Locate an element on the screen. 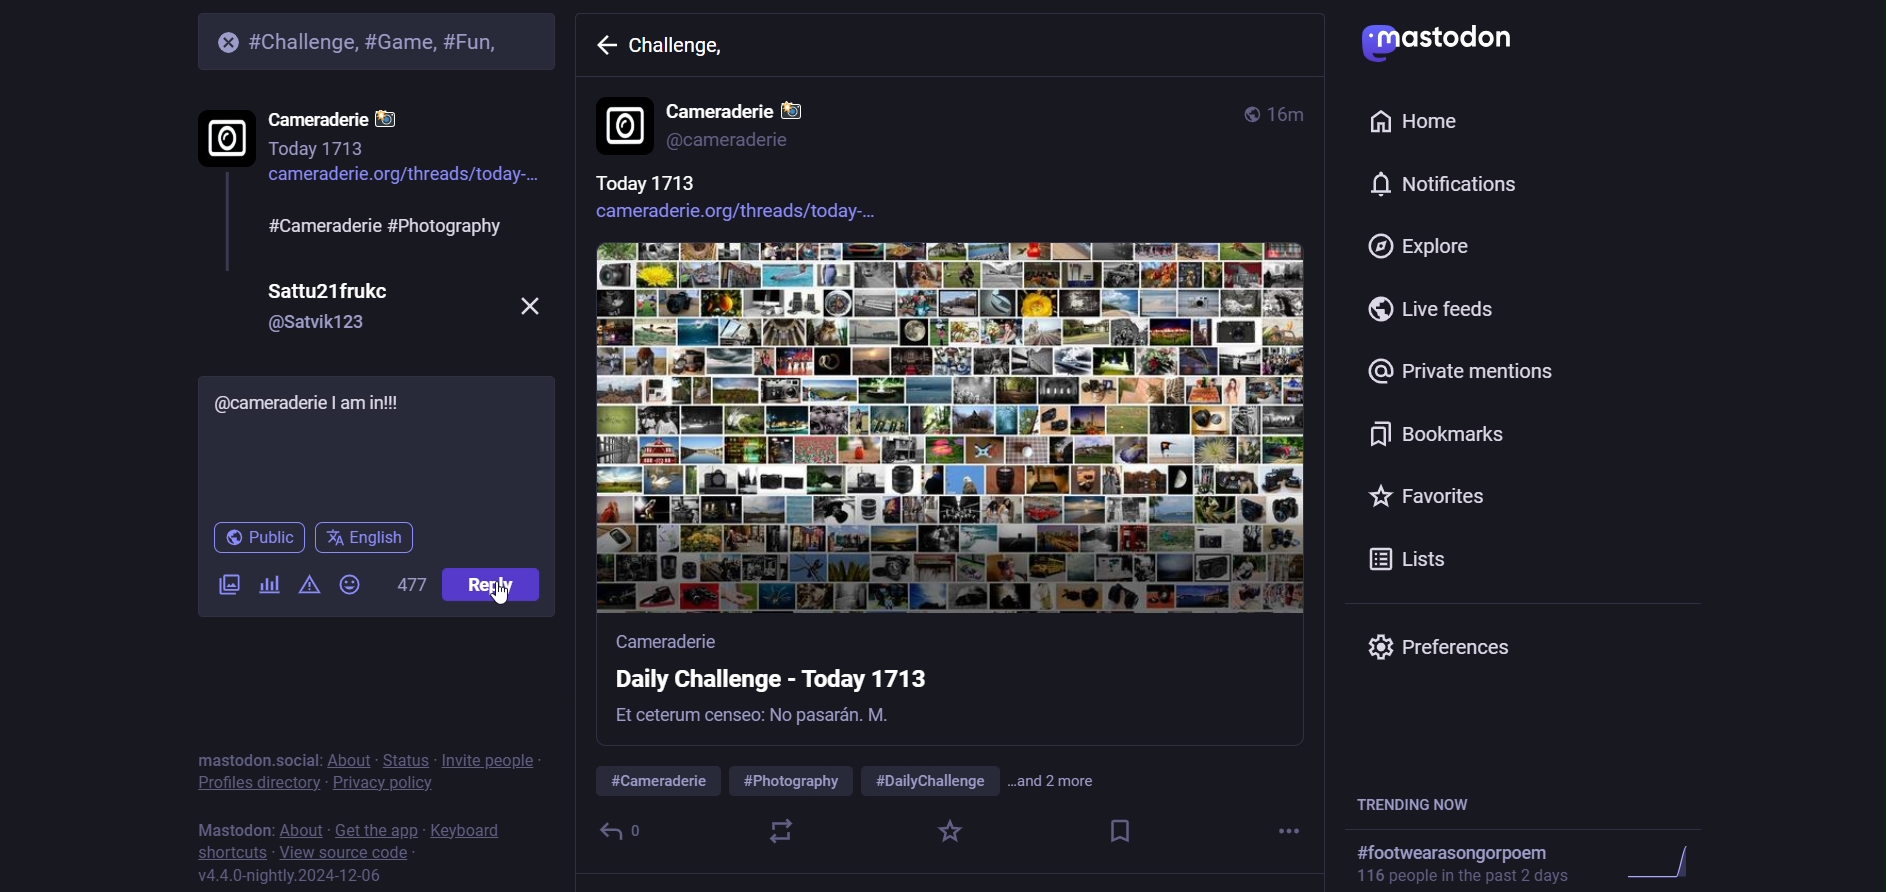  favorite is located at coordinates (949, 833).